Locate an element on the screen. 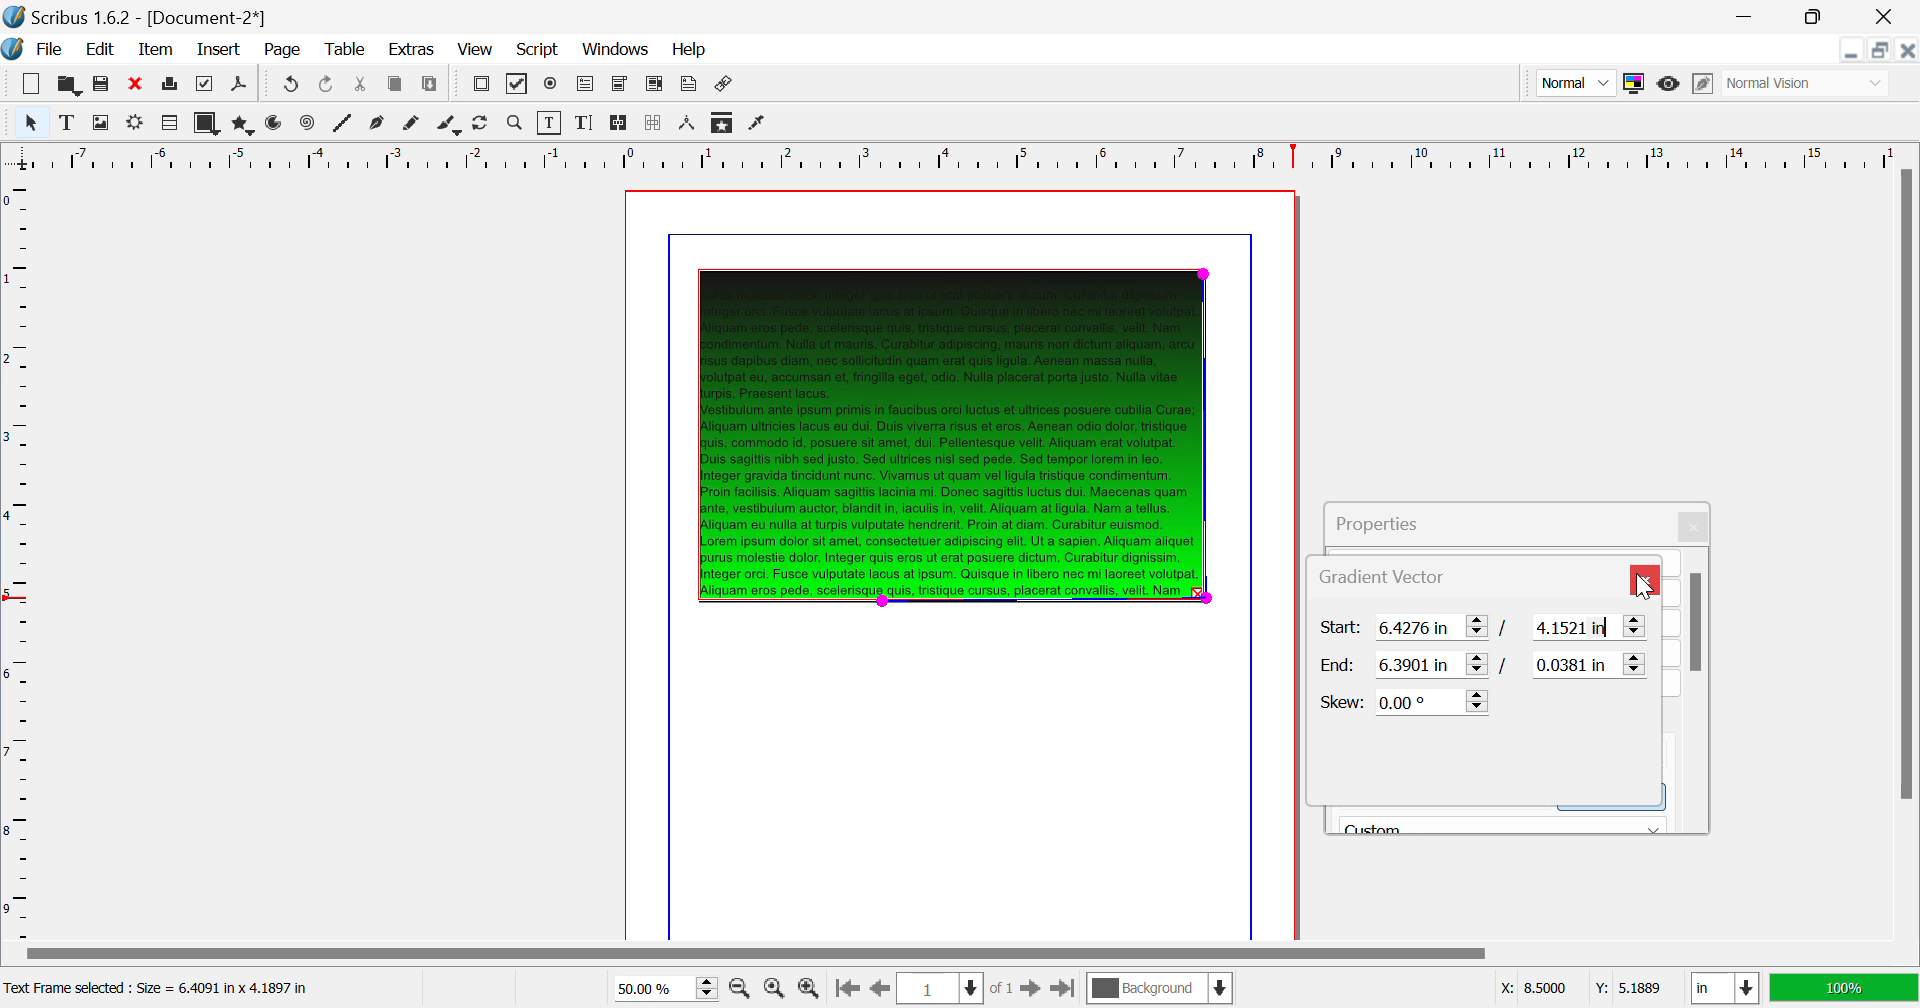 This screenshot has height=1008, width=1920. Restore Down is located at coordinates (1750, 17).